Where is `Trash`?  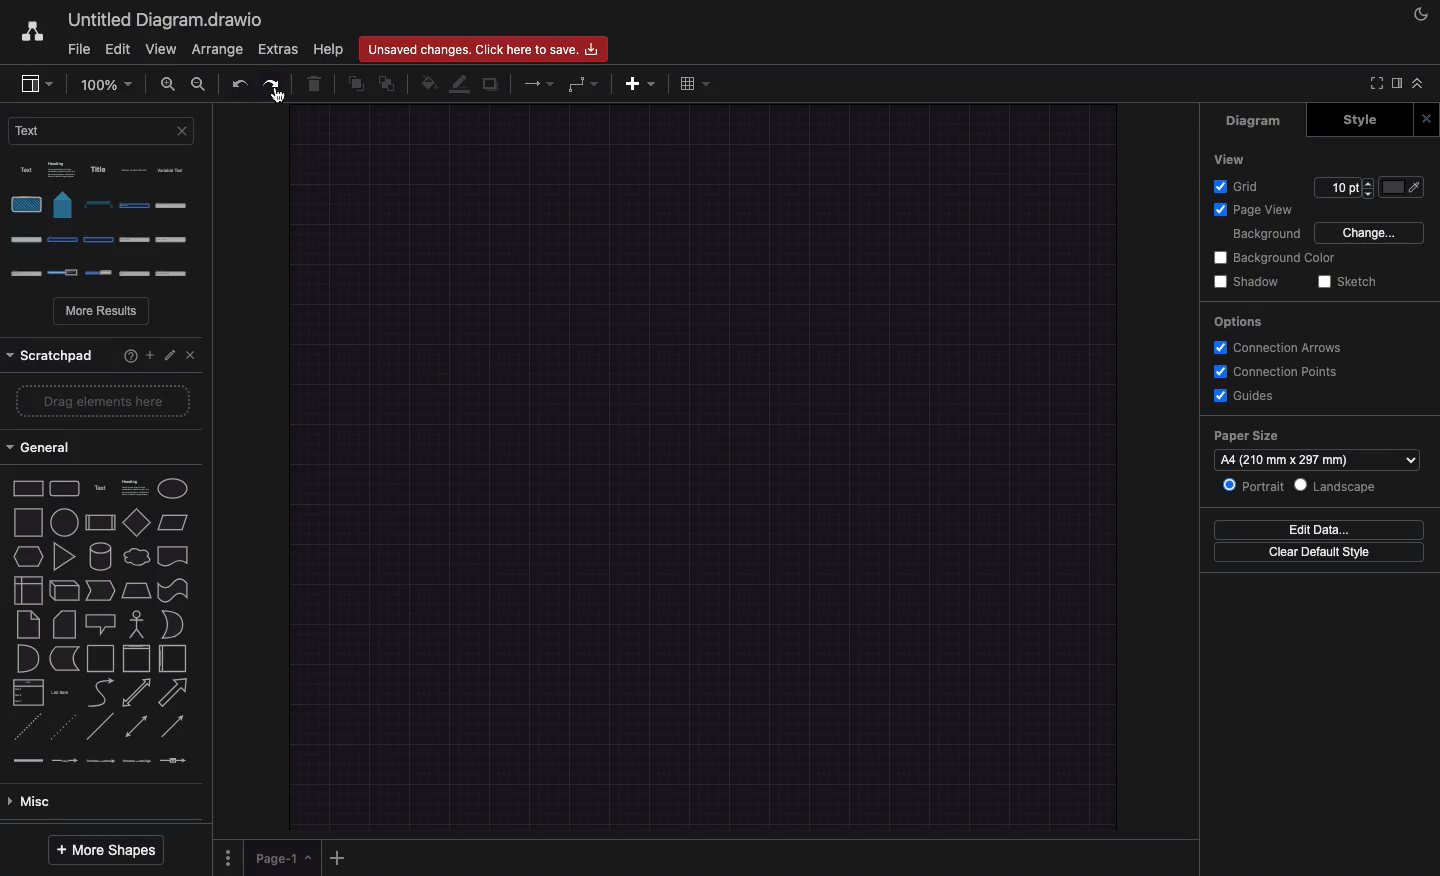
Trash is located at coordinates (316, 86).